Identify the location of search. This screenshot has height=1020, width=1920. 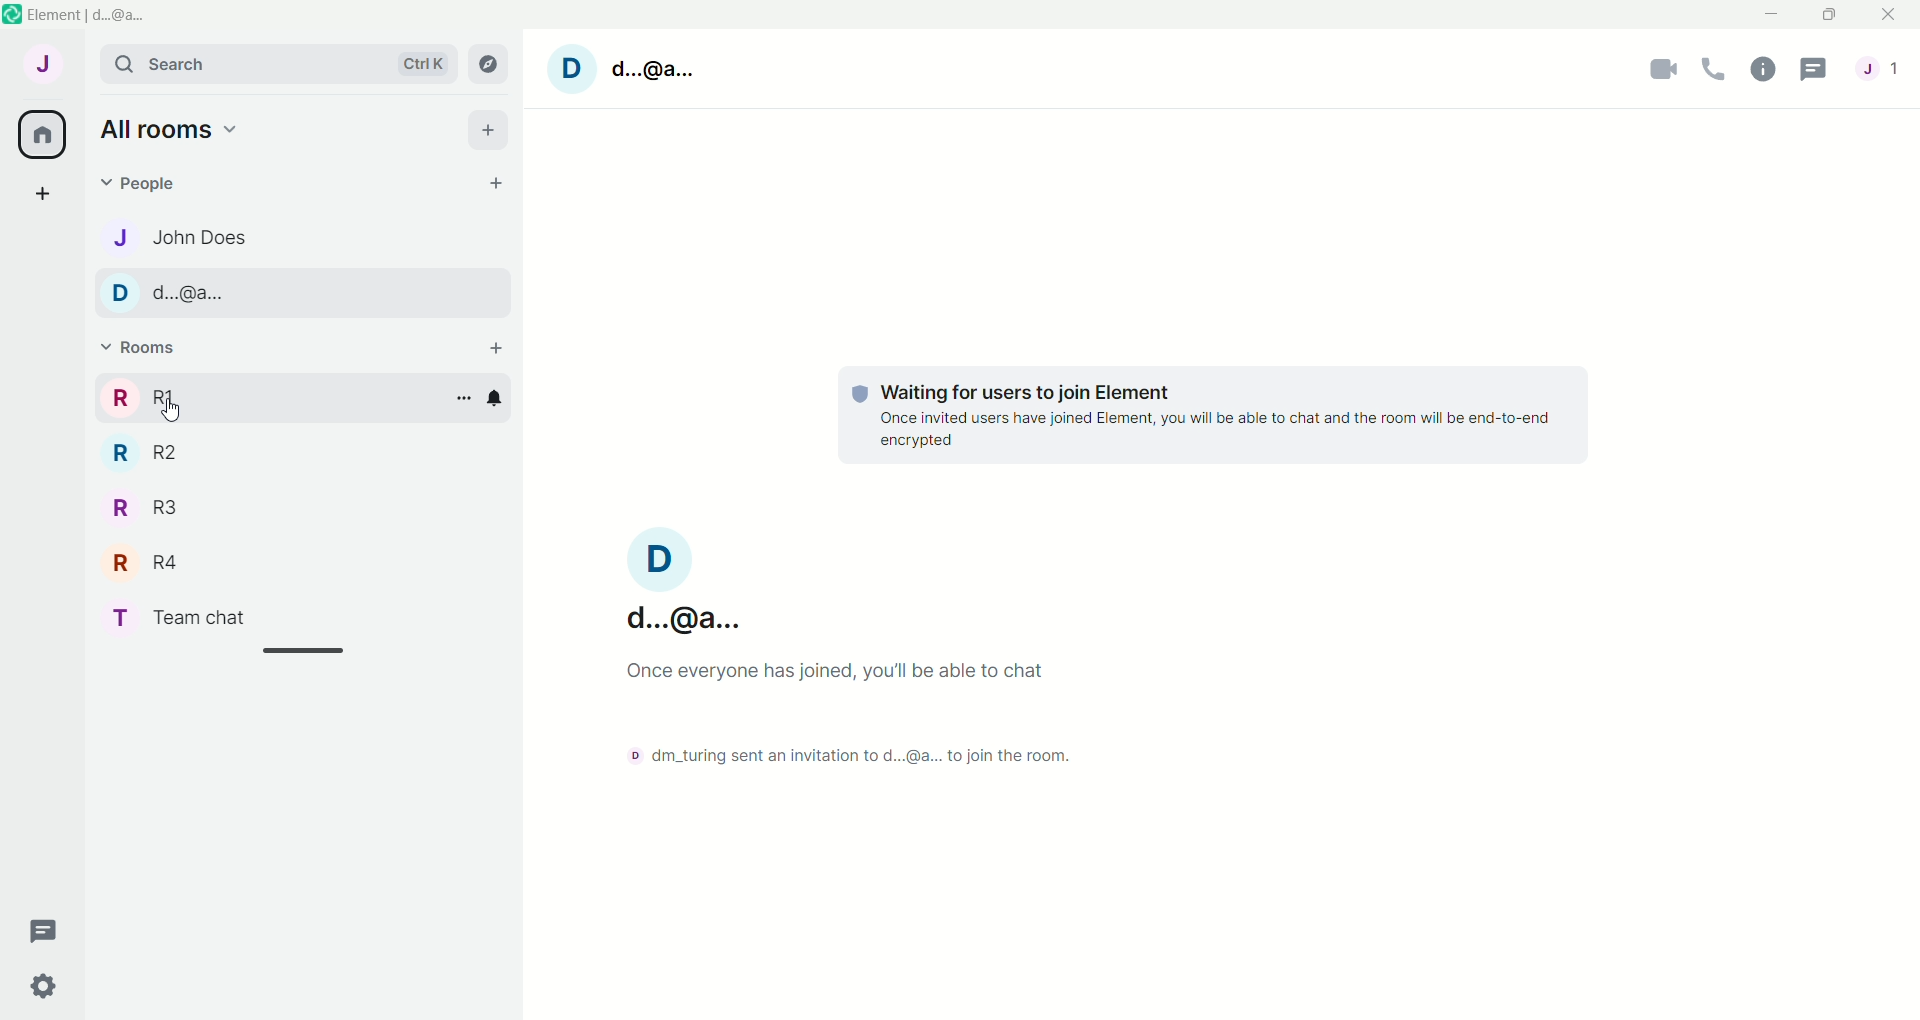
(283, 66).